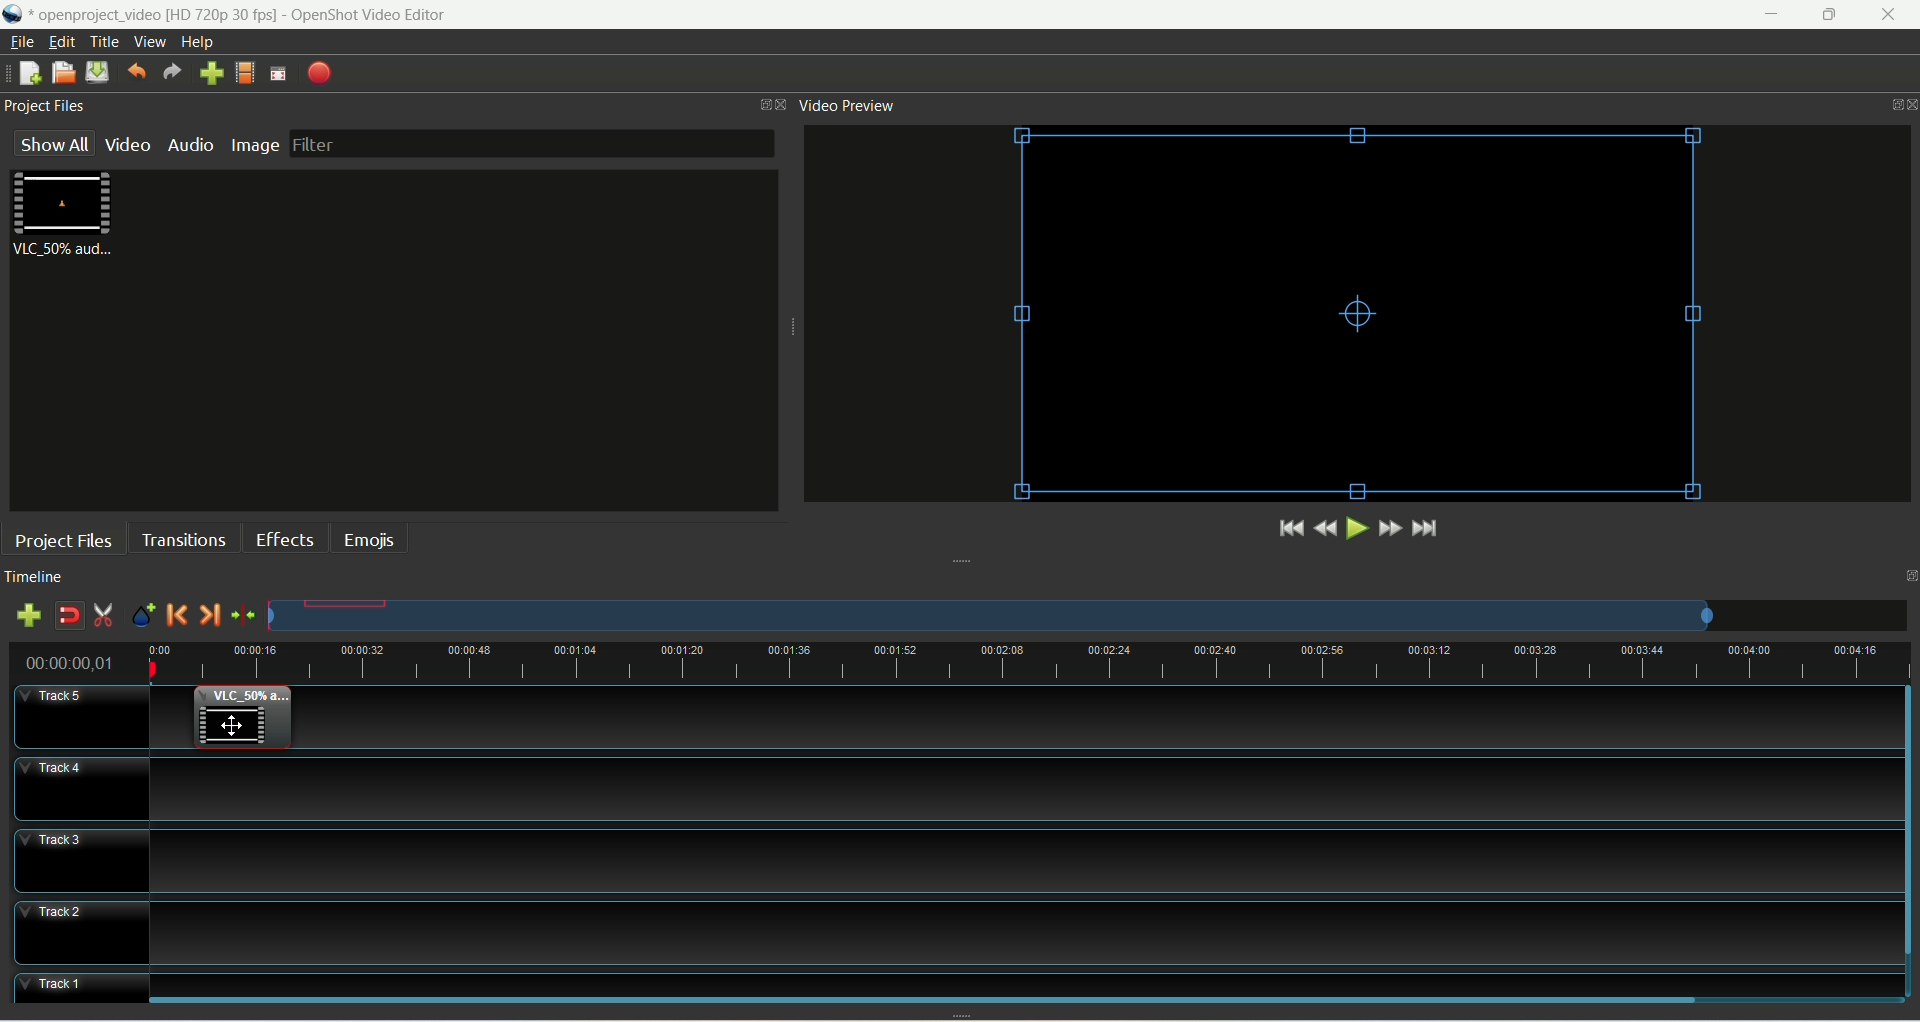  I want to click on effects, so click(285, 538).